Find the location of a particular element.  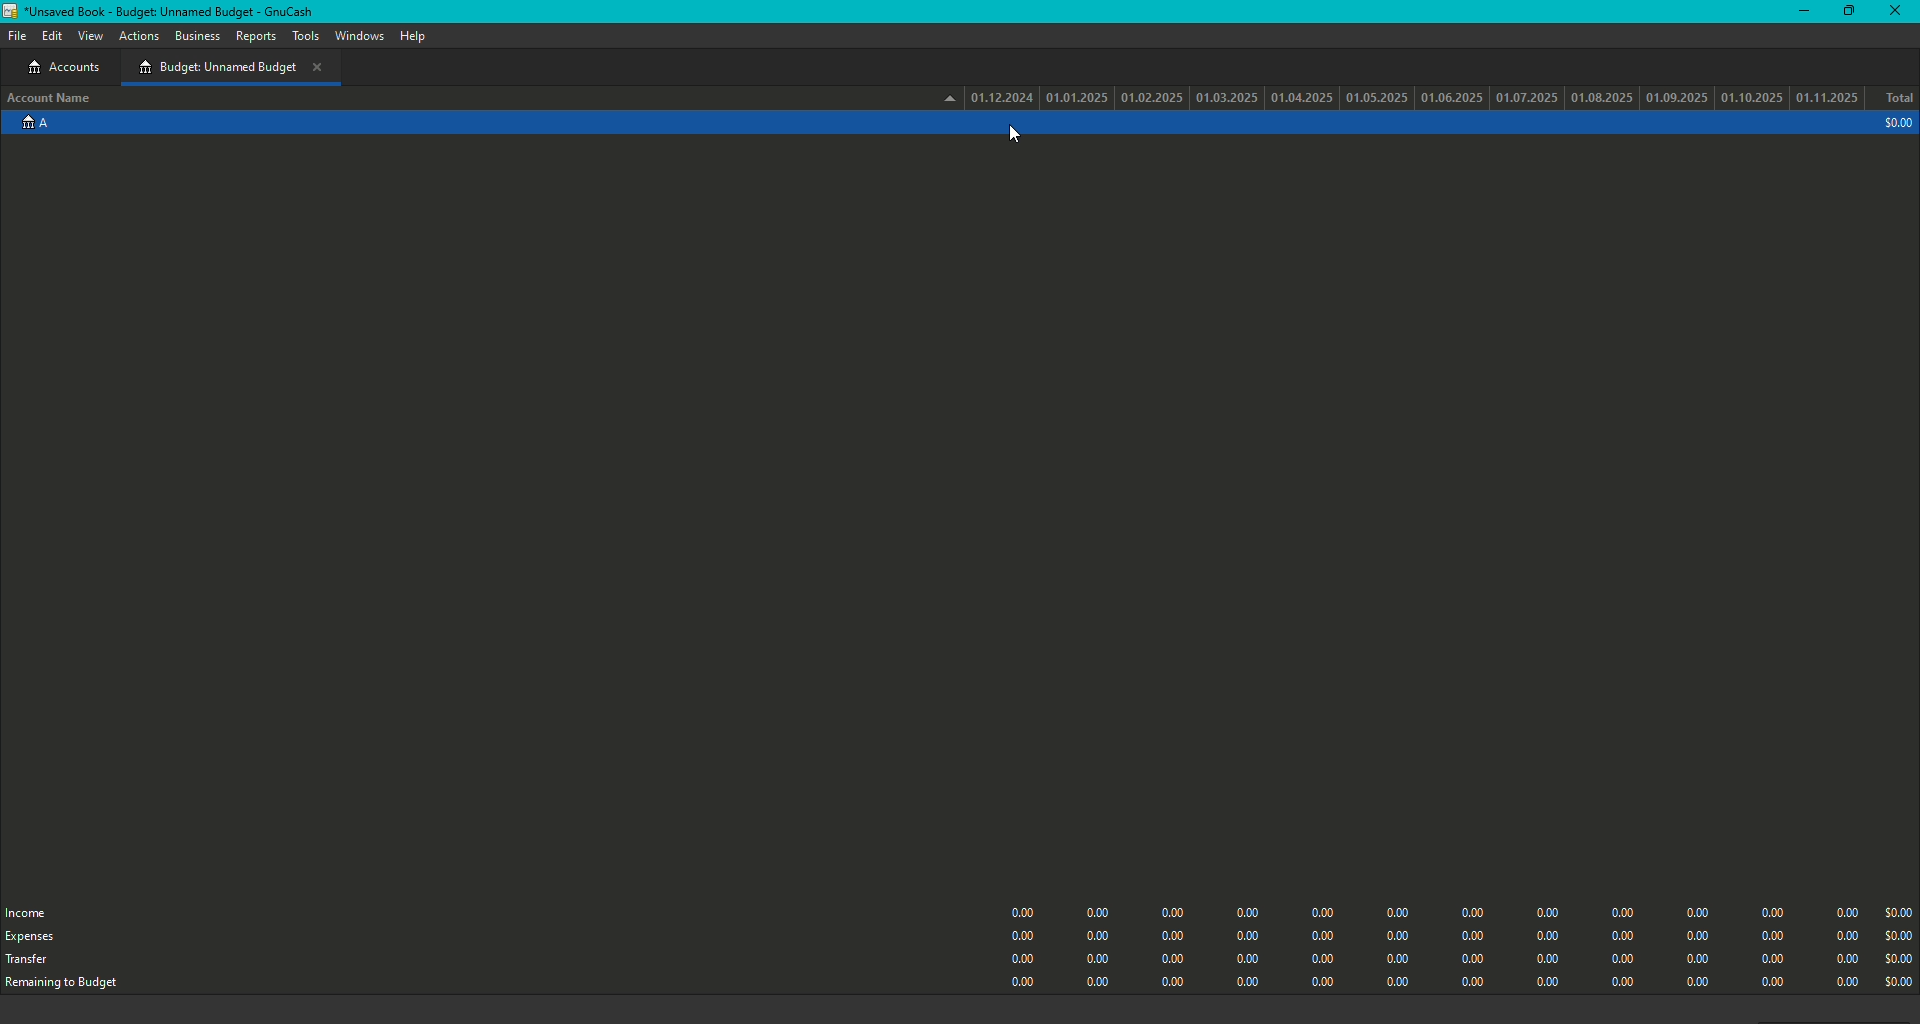

Cursor is located at coordinates (1012, 135).